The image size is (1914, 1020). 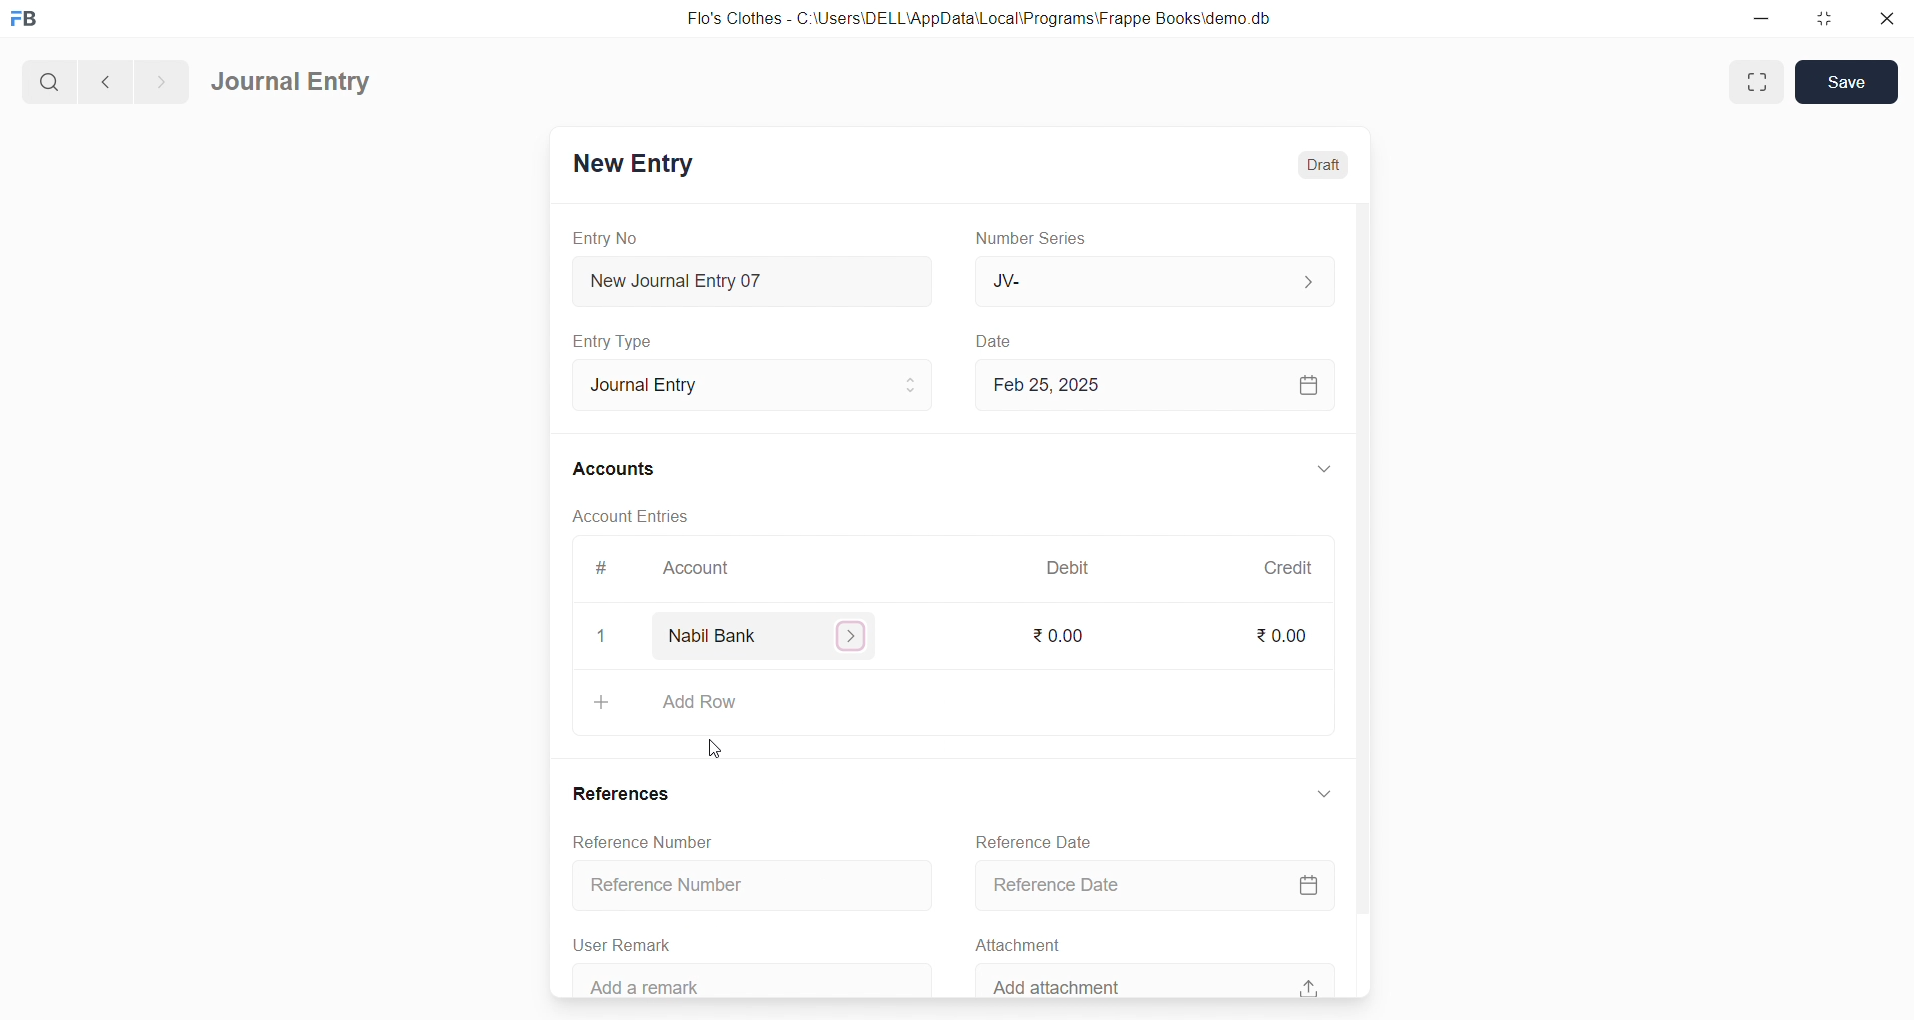 What do you see at coordinates (1065, 636) in the screenshot?
I see `₹ 0.00` at bounding box center [1065, 636].